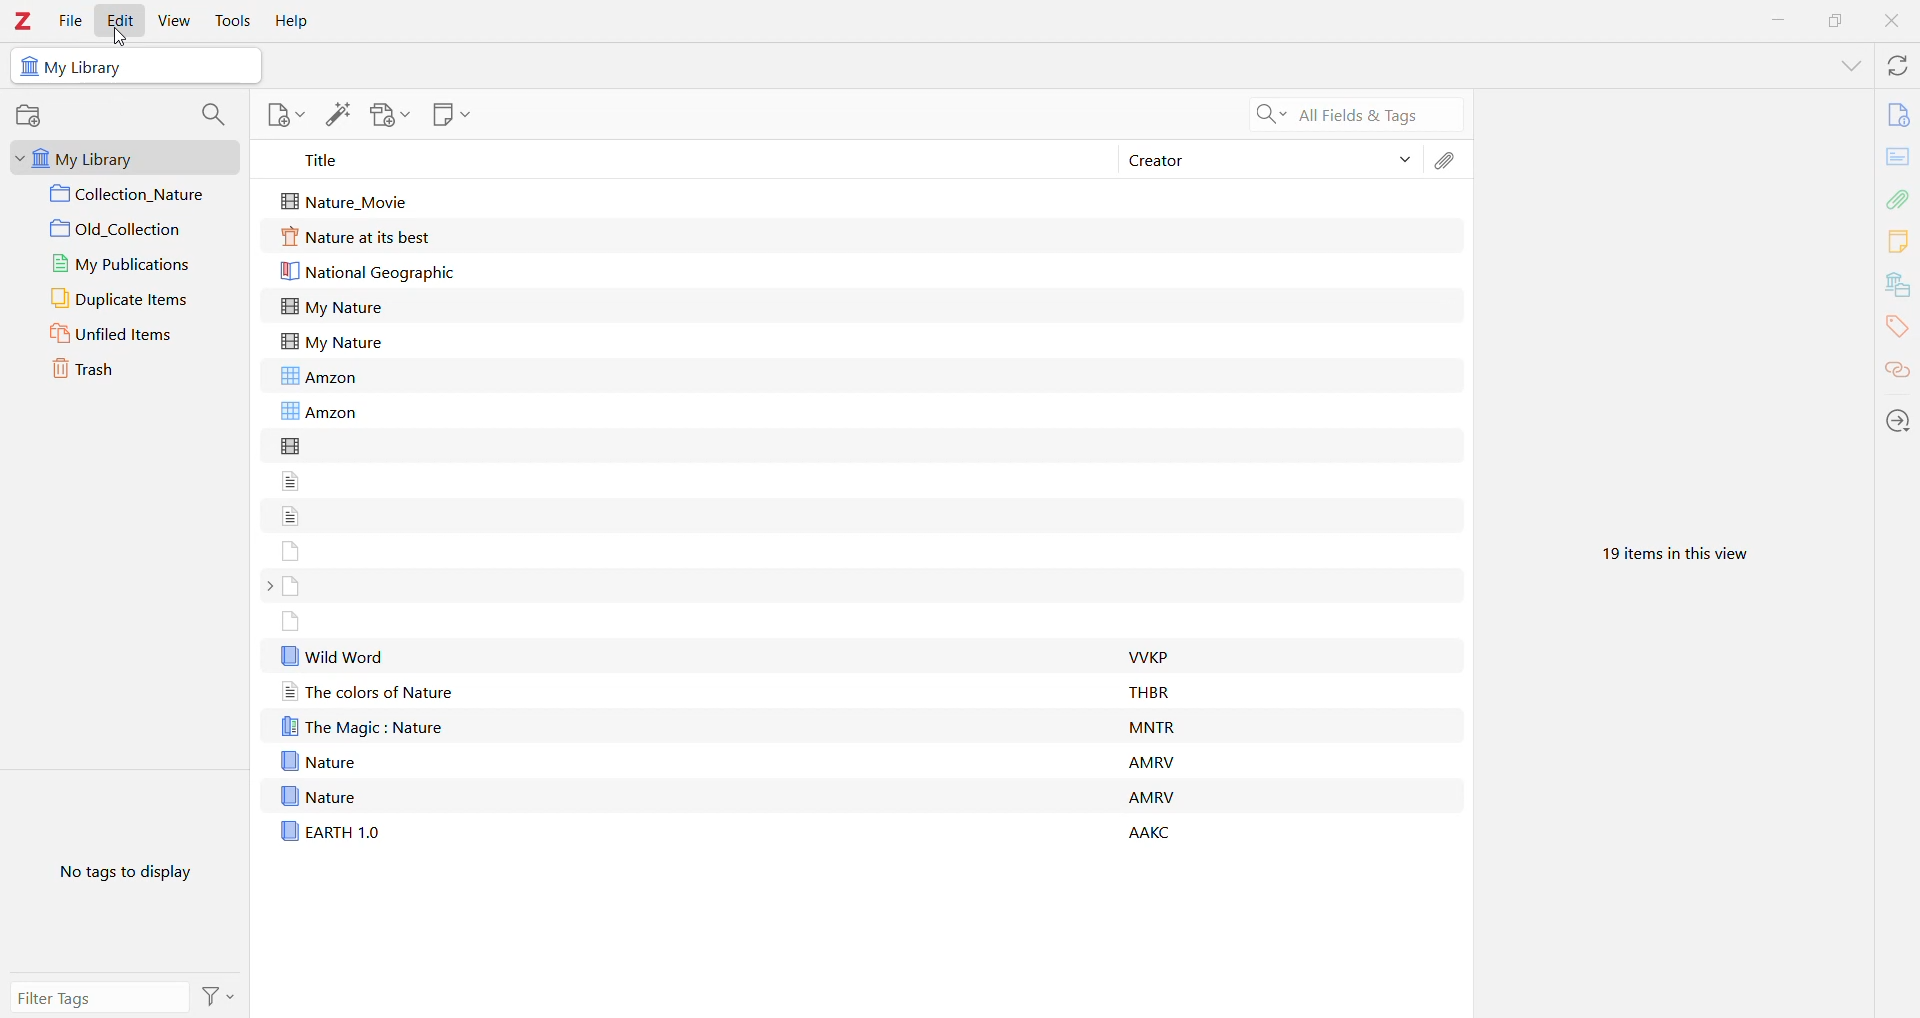 The width and height of the screenshot is (1920, 1018). I want to click on The Magic : Nature, so click(372, 726).